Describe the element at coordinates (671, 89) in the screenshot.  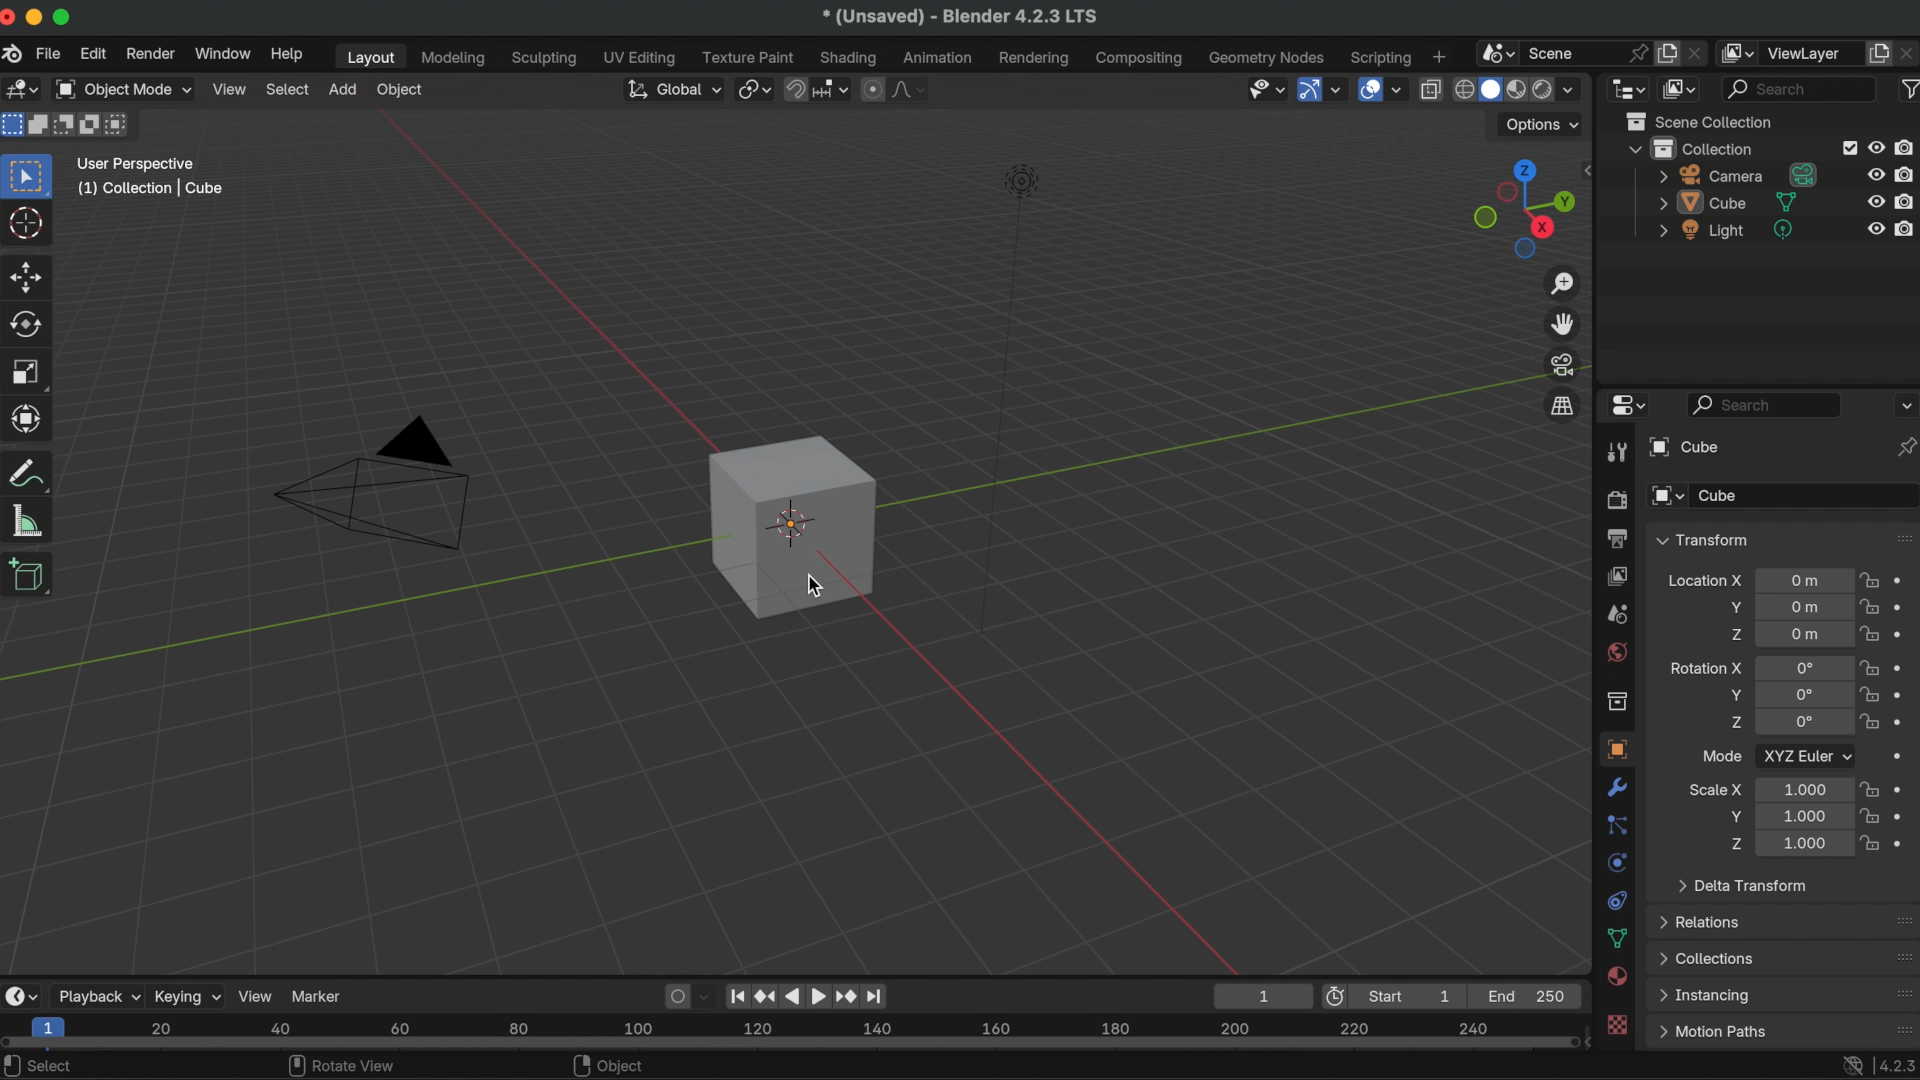
I see `transforming orientation global` at that location.